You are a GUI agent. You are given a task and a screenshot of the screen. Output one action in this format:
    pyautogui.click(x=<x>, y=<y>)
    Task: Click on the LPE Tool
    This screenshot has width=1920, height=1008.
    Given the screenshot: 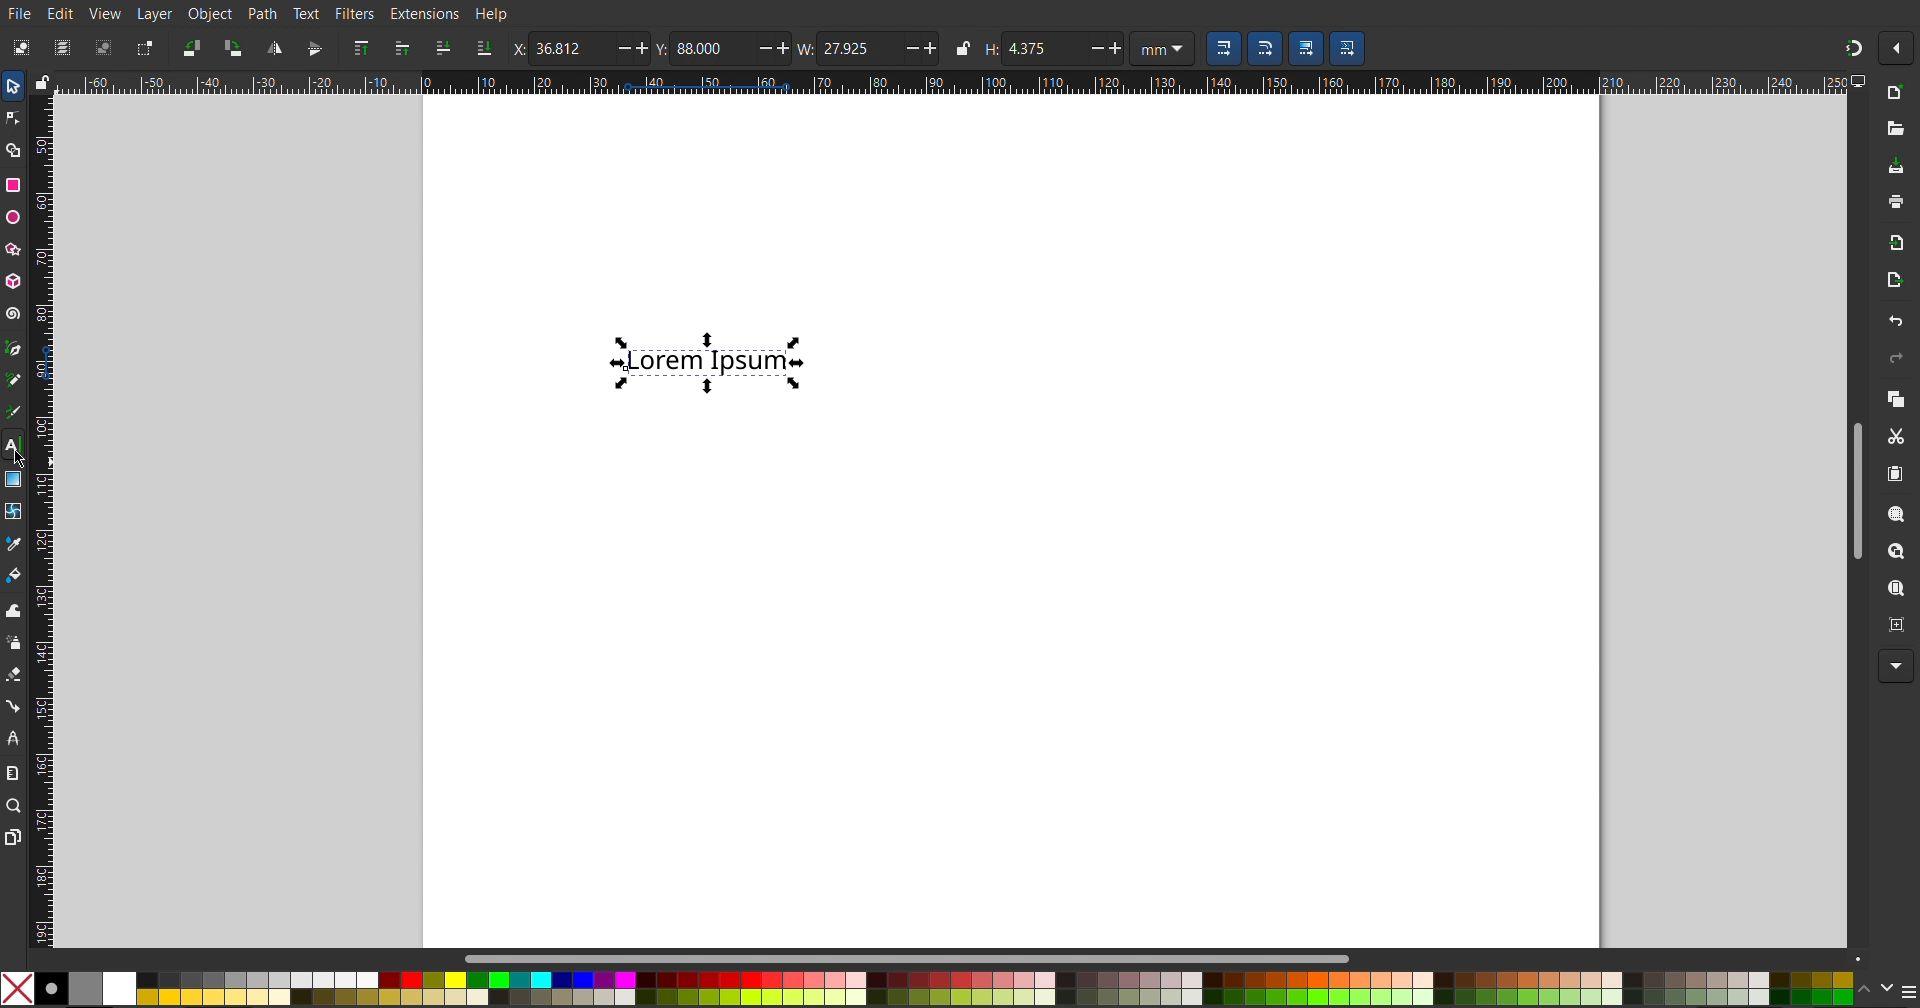 What is the action you would take?
    pyautogui.click(x=14, y=737)
    